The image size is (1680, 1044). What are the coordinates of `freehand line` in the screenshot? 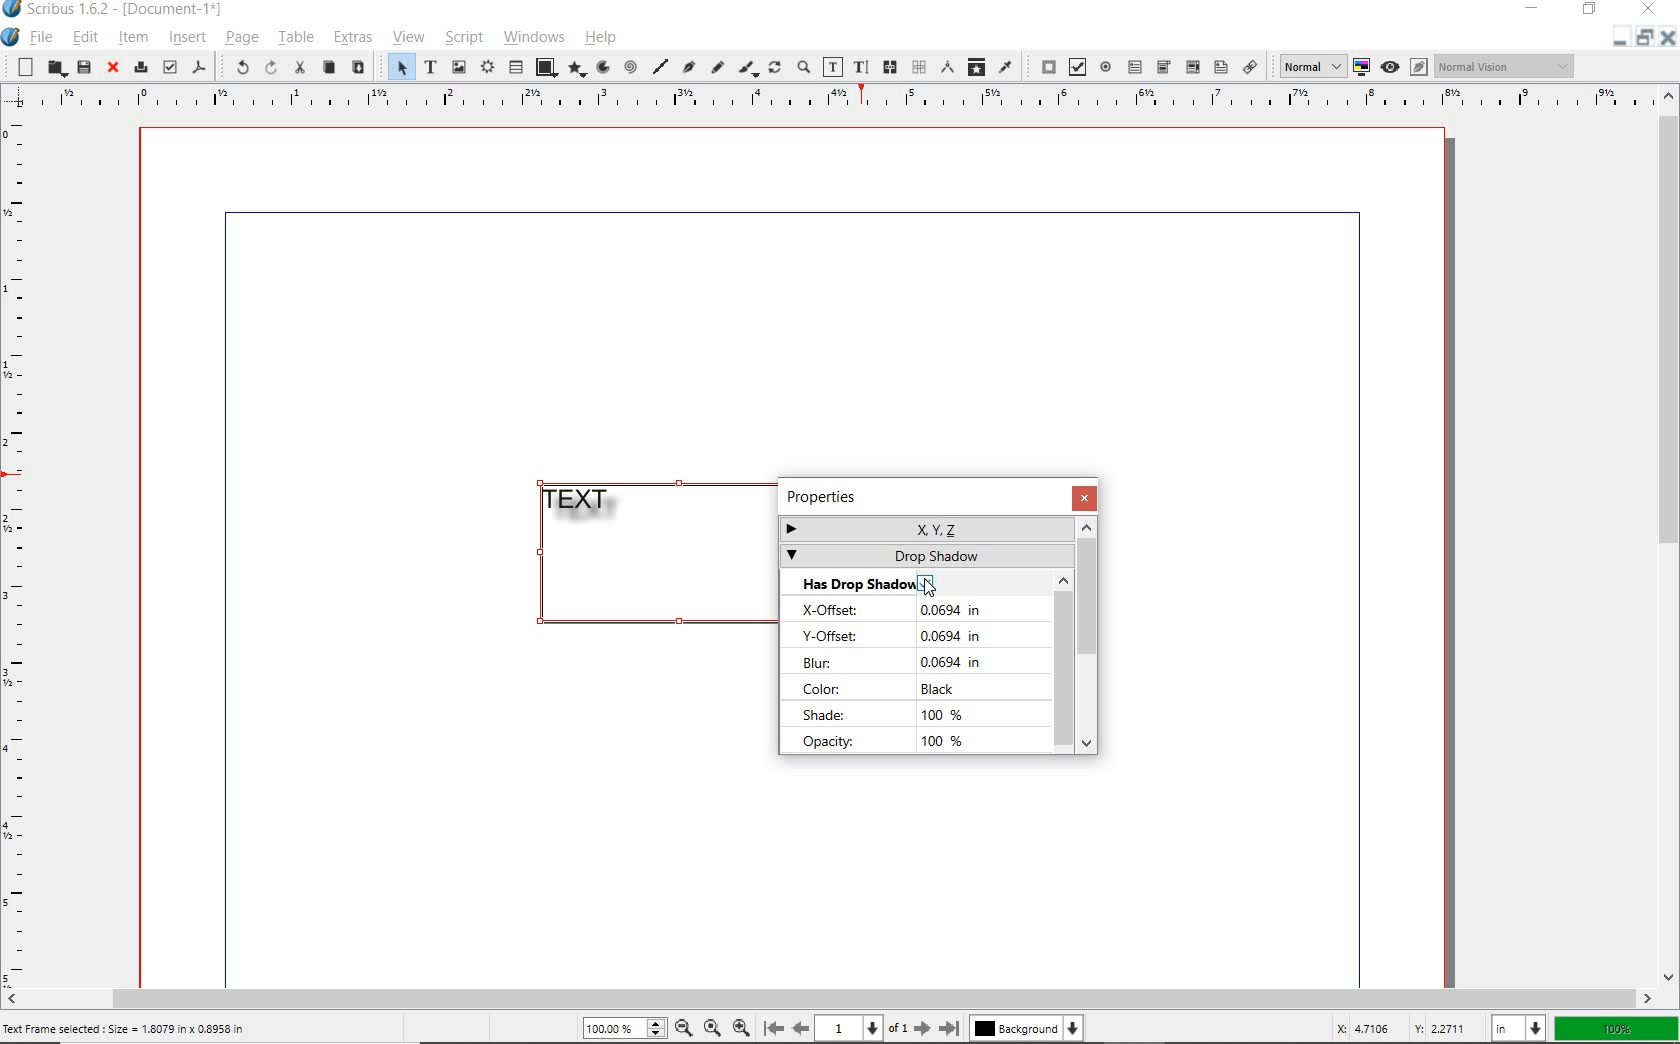 It's located at (718, 68).